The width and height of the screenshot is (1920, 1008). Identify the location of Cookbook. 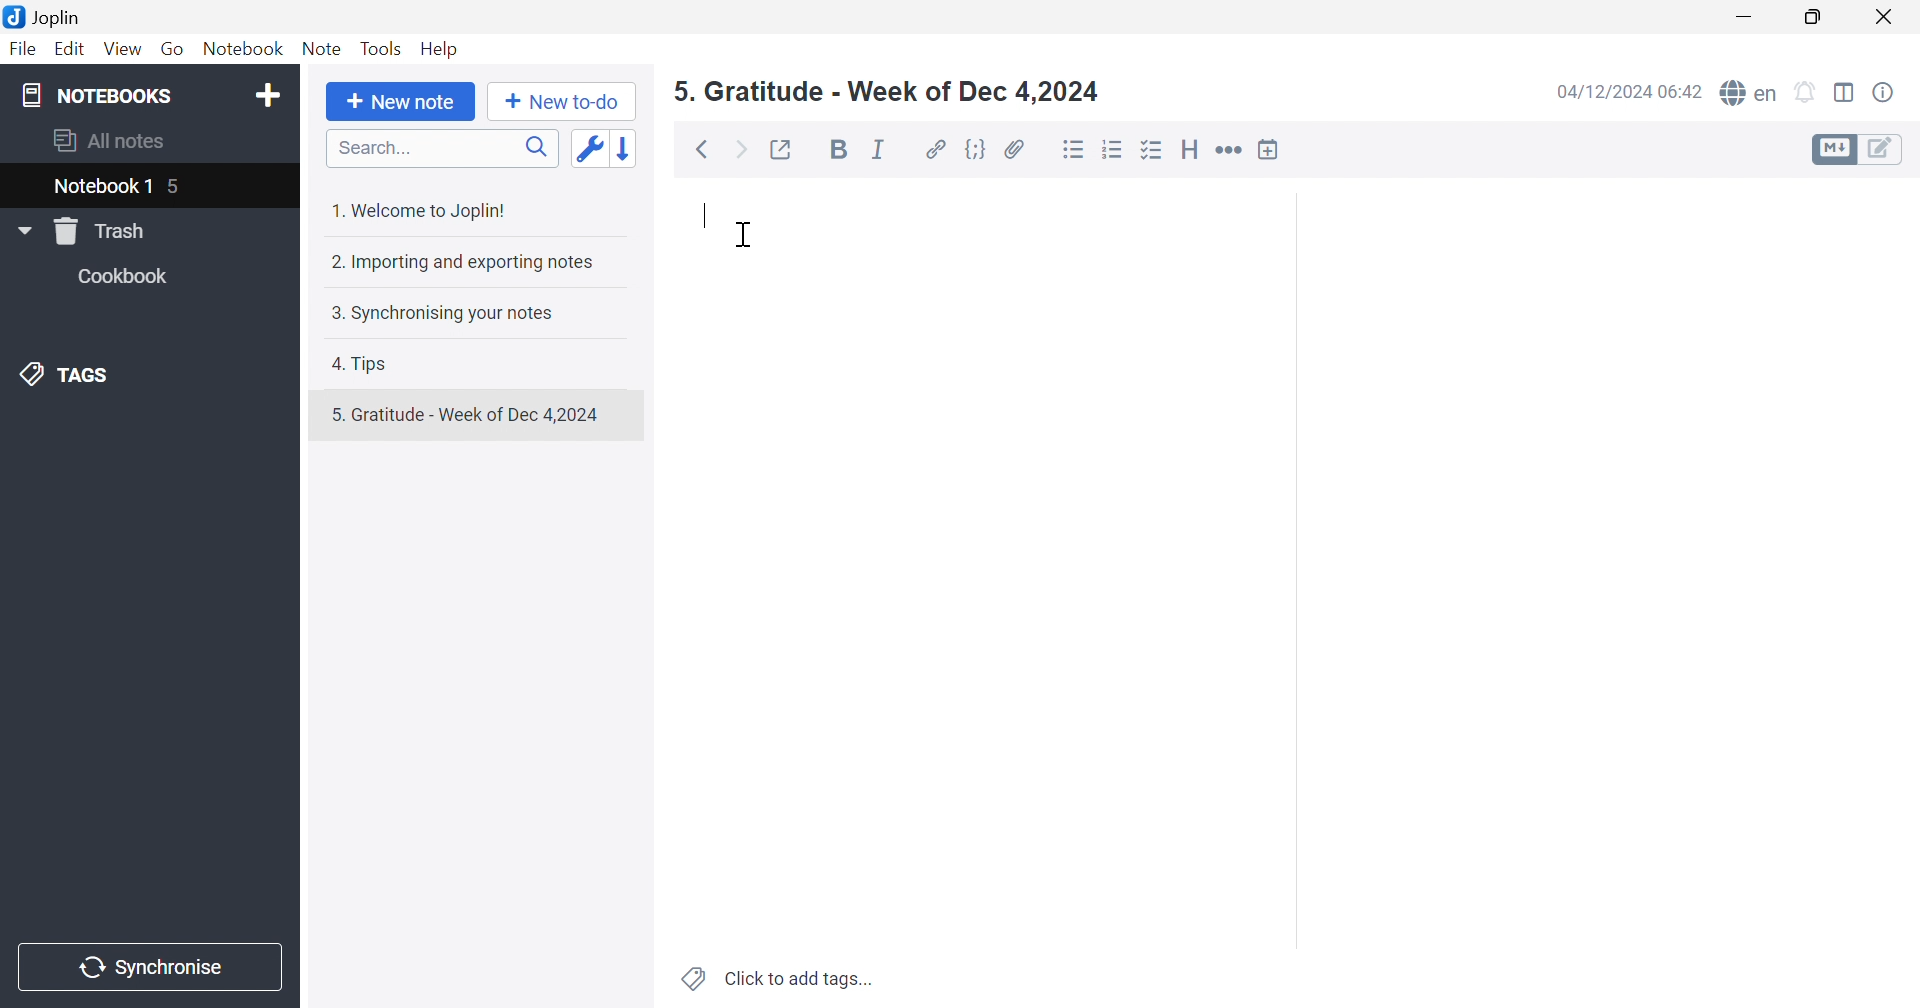
(129, 276).